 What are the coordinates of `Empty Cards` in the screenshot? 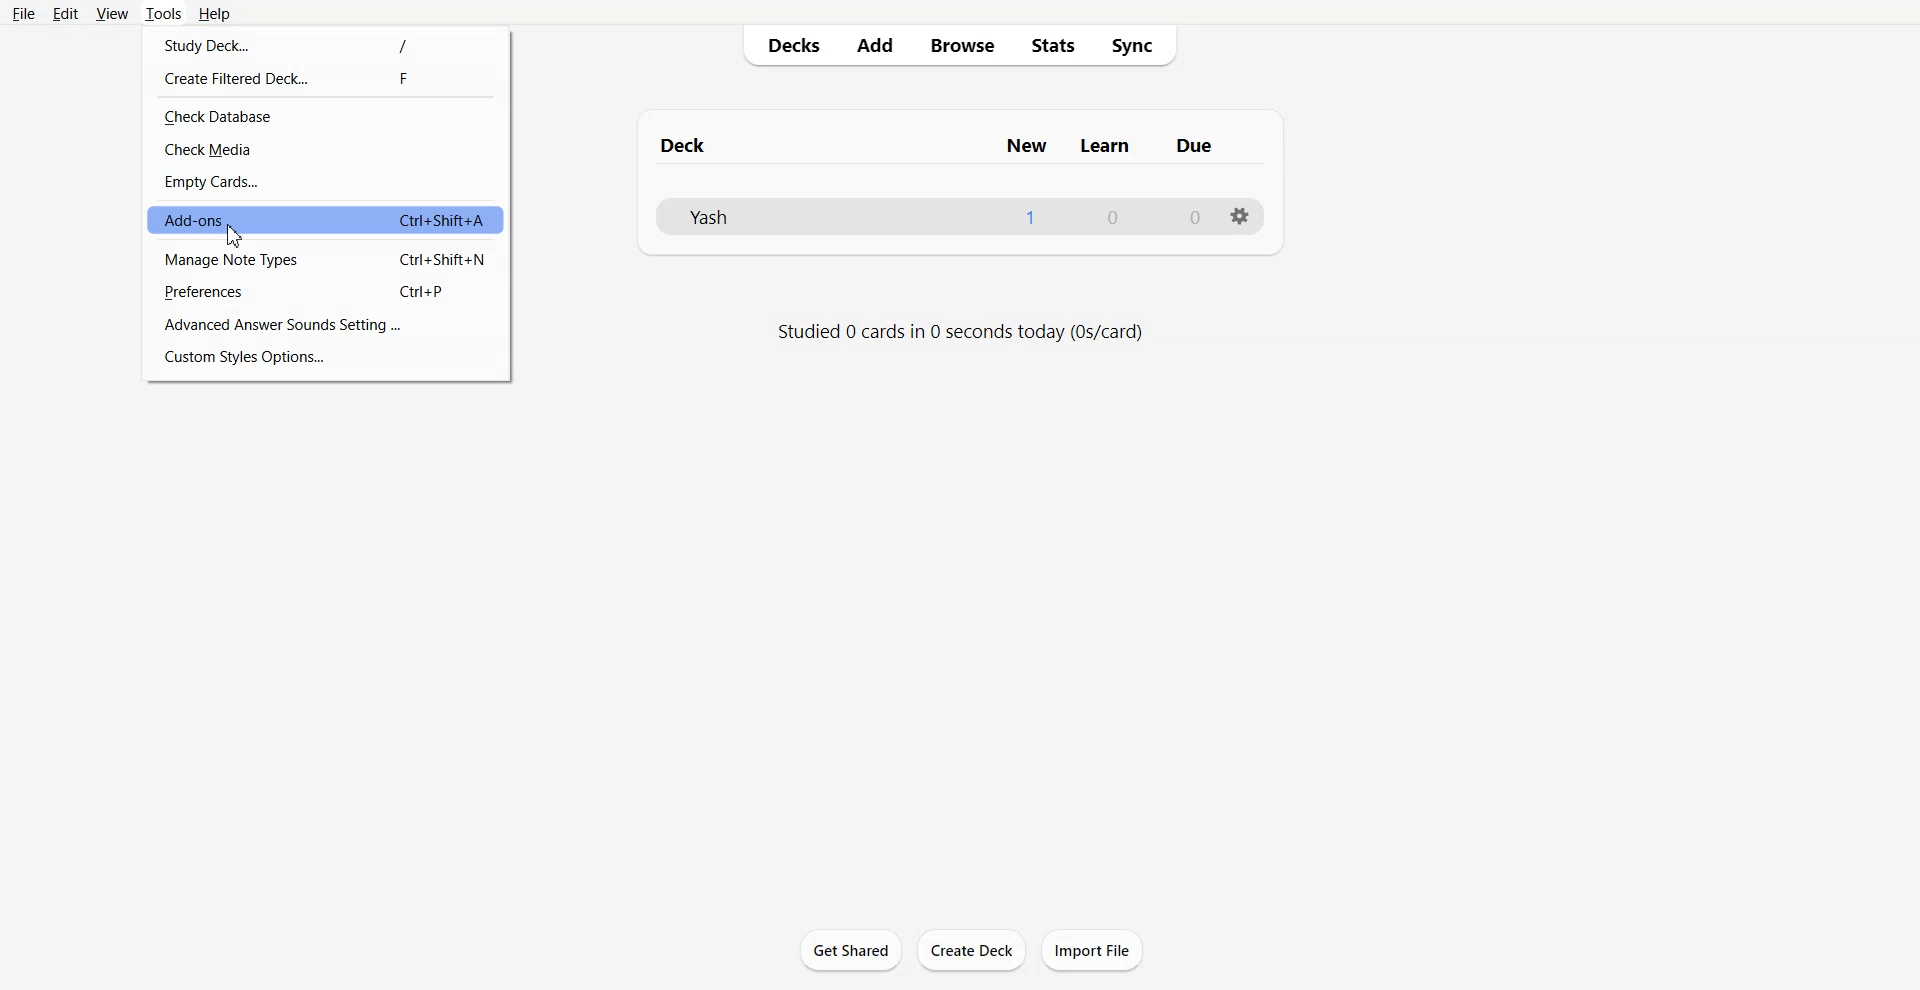 It's located at (327, 183).